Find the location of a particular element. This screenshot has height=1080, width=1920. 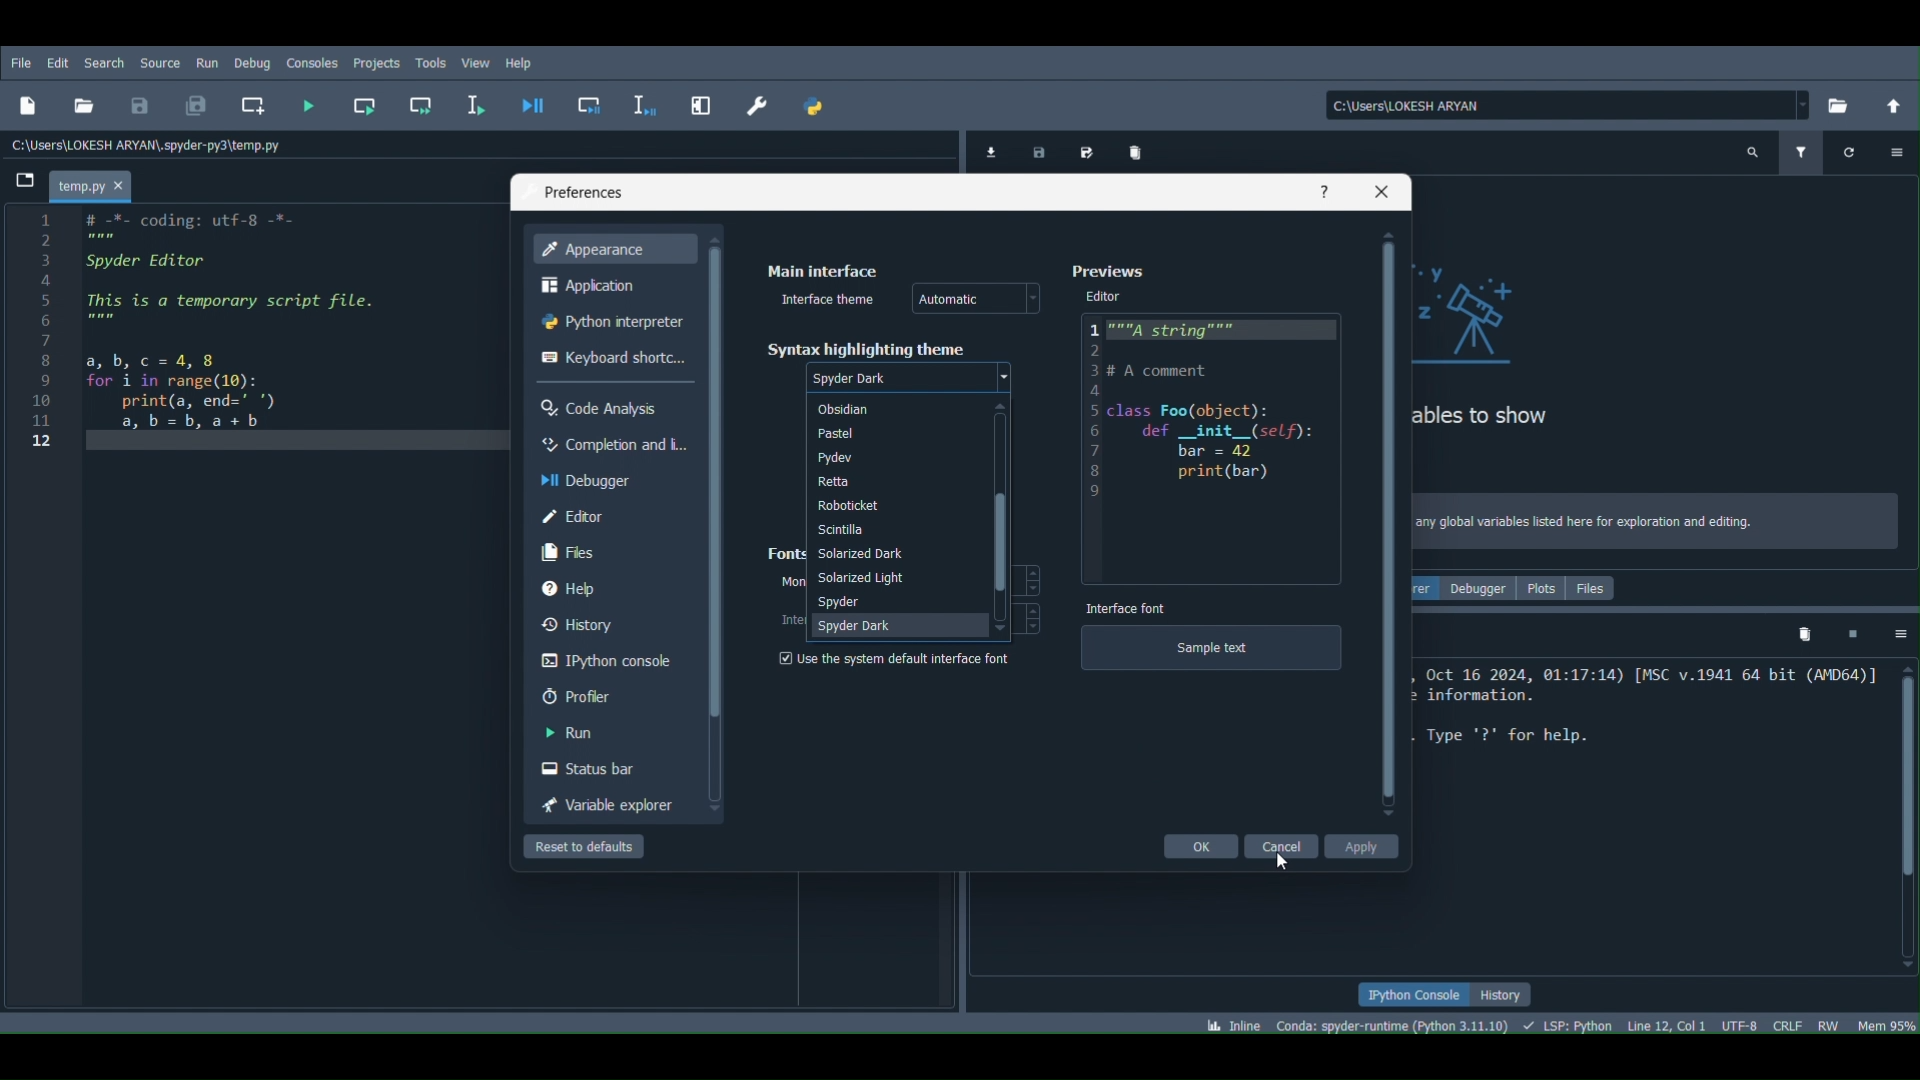

Cursor position is located at coordinates (1666, 1022).